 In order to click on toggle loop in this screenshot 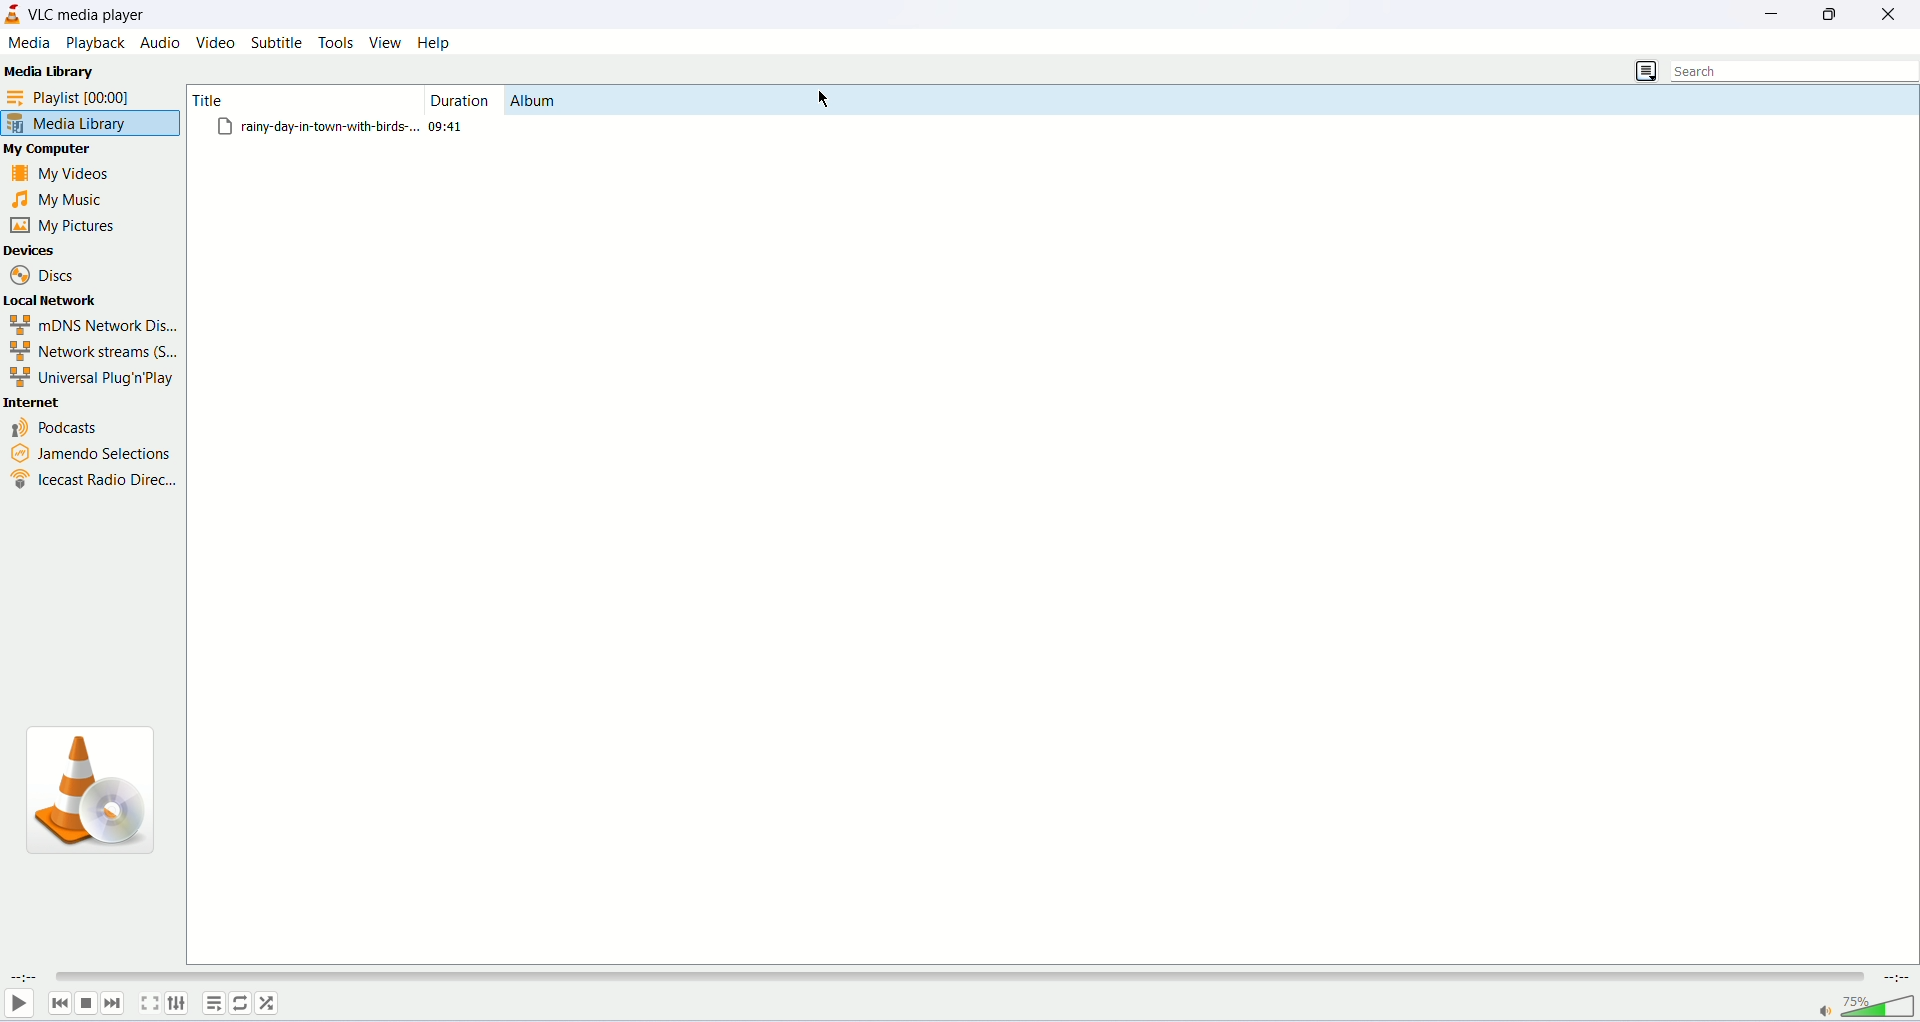, I will do `click(241, 1004)`.